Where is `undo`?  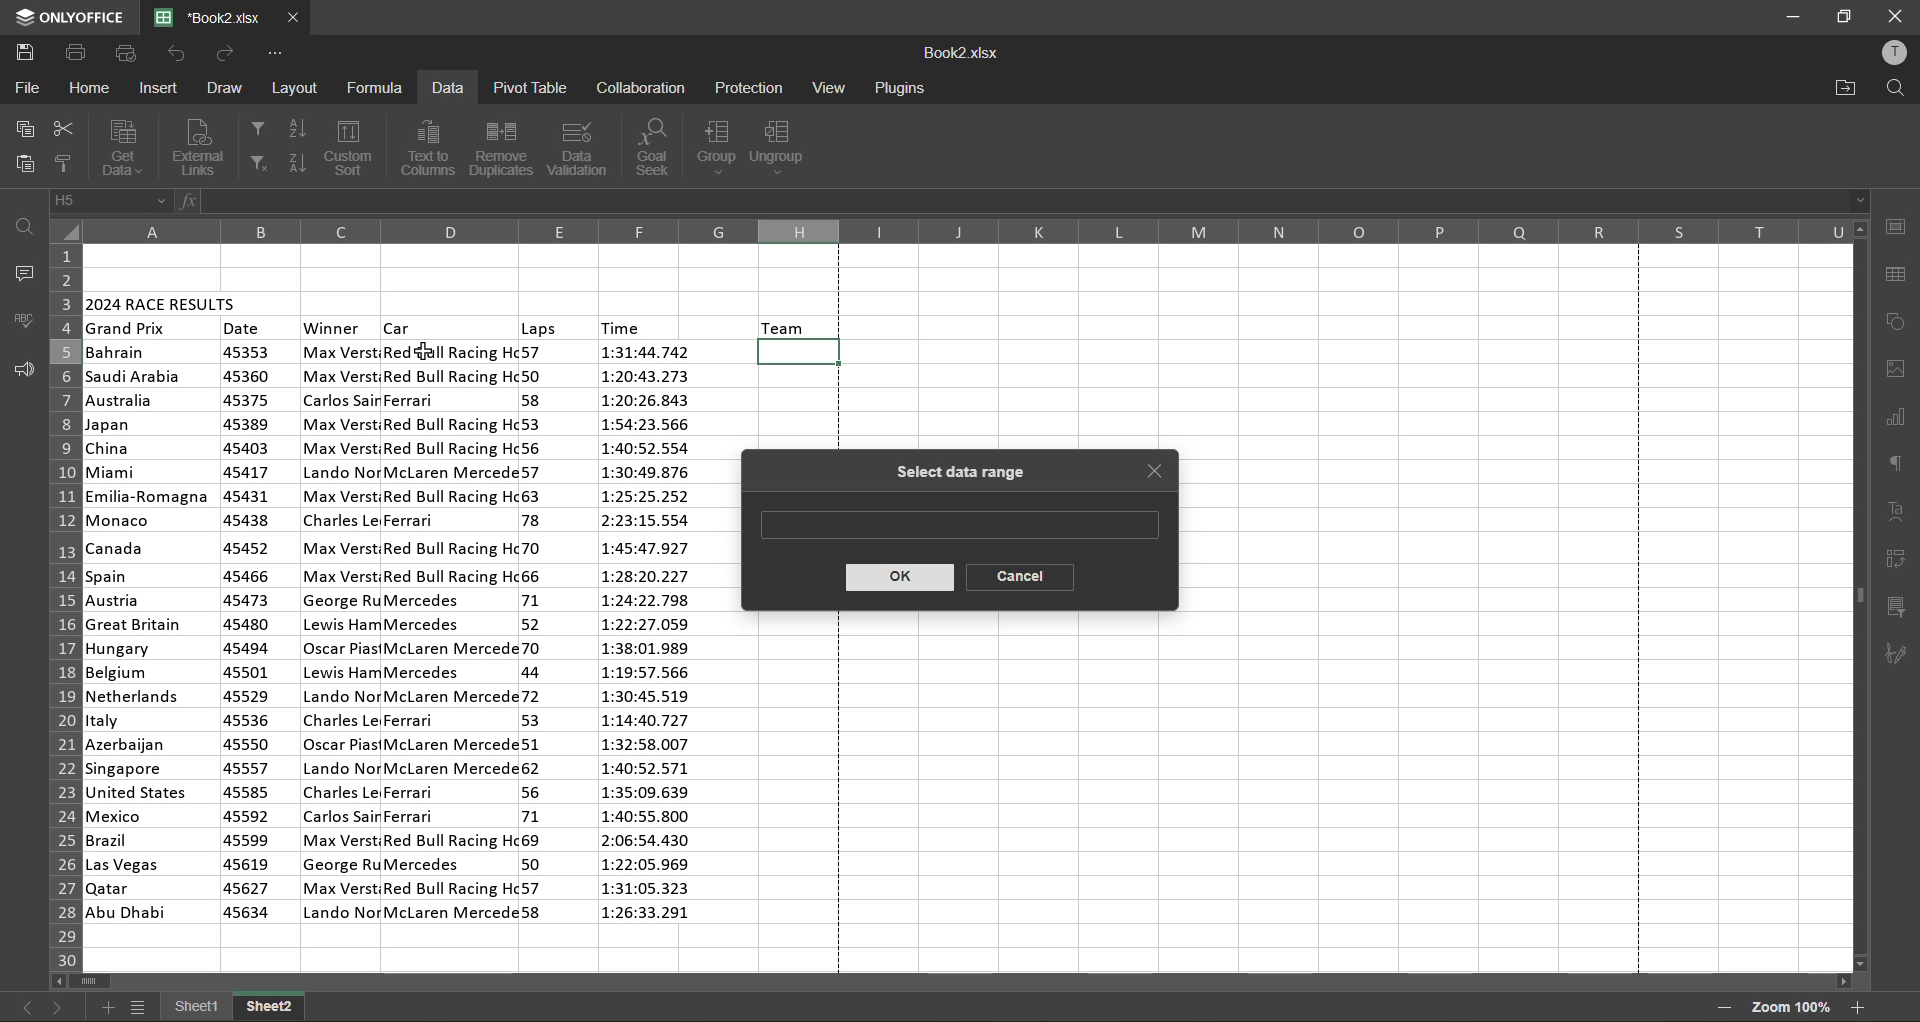
undo is located at coordinates (175, 53).